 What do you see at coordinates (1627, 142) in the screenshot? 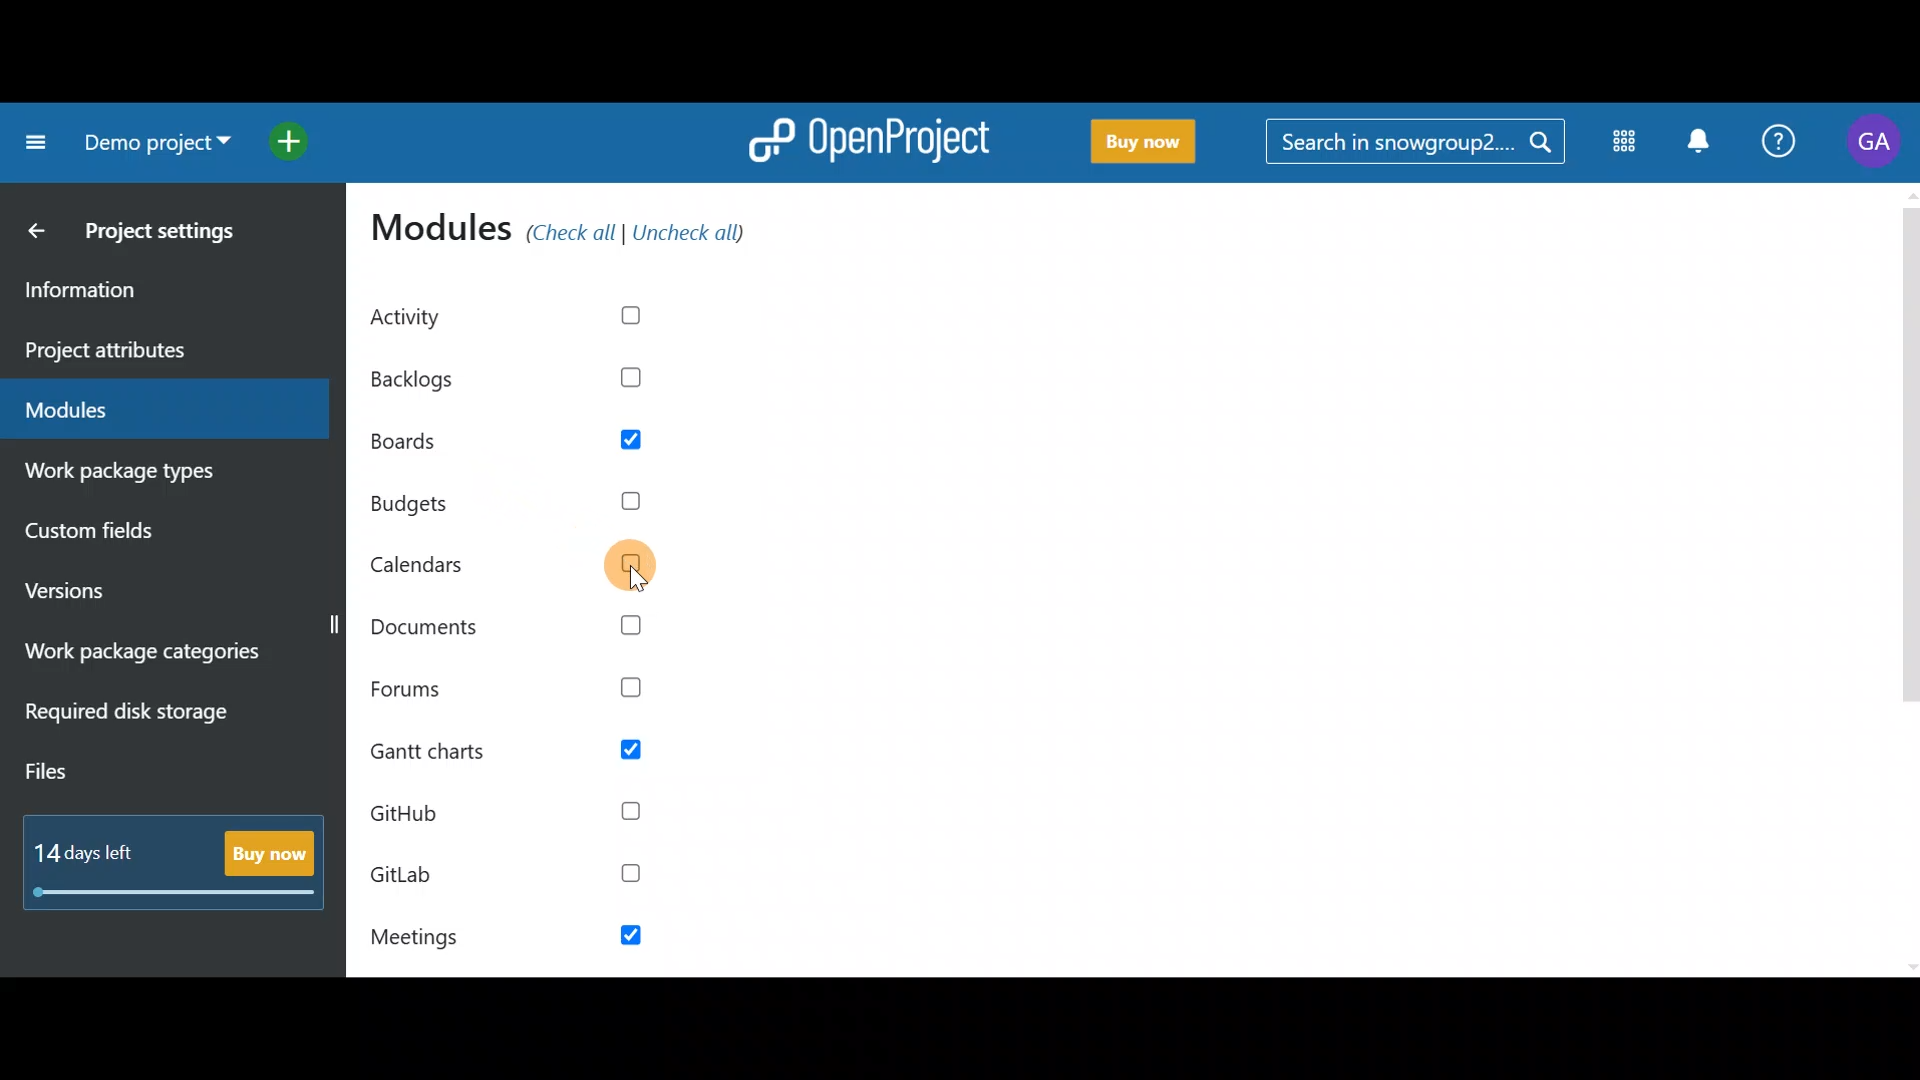
I see `Modules` at bounding box center [1627, 142].